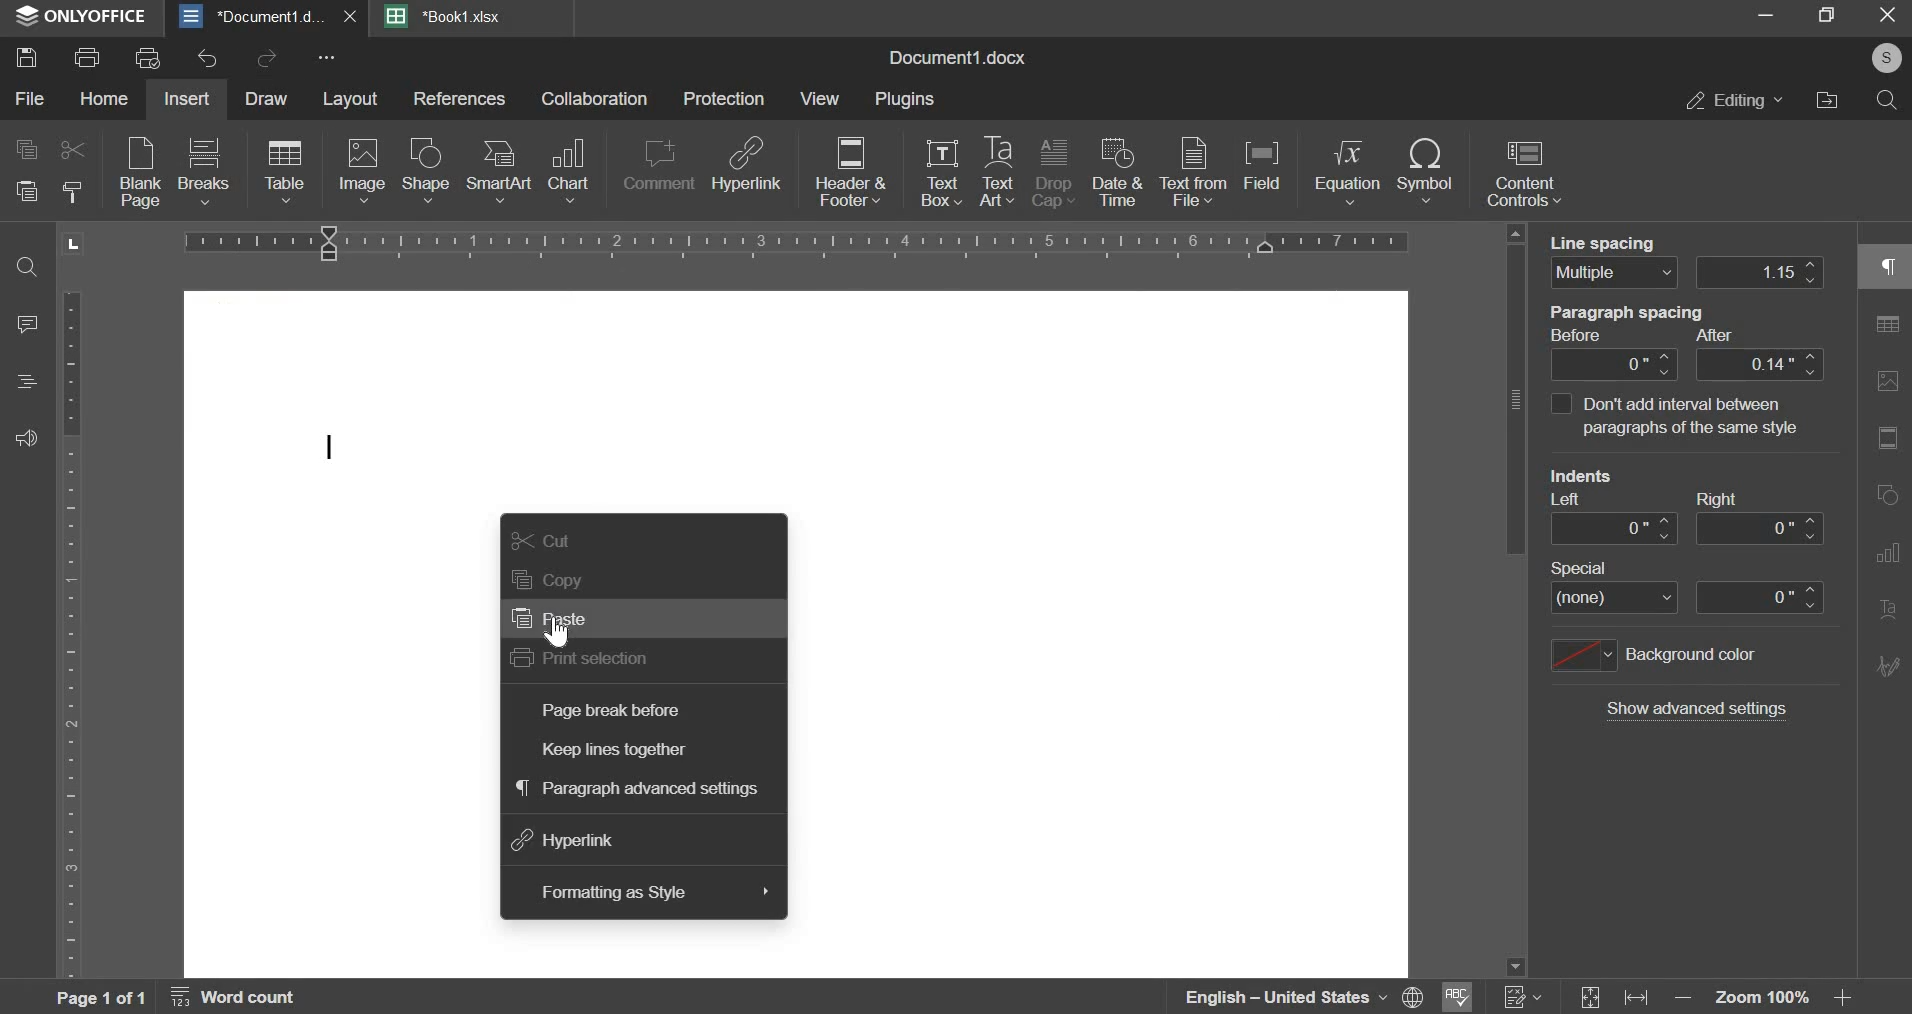  Describe the element at coordinates (1886, 103) in the screenshot. I see `search` at that location.